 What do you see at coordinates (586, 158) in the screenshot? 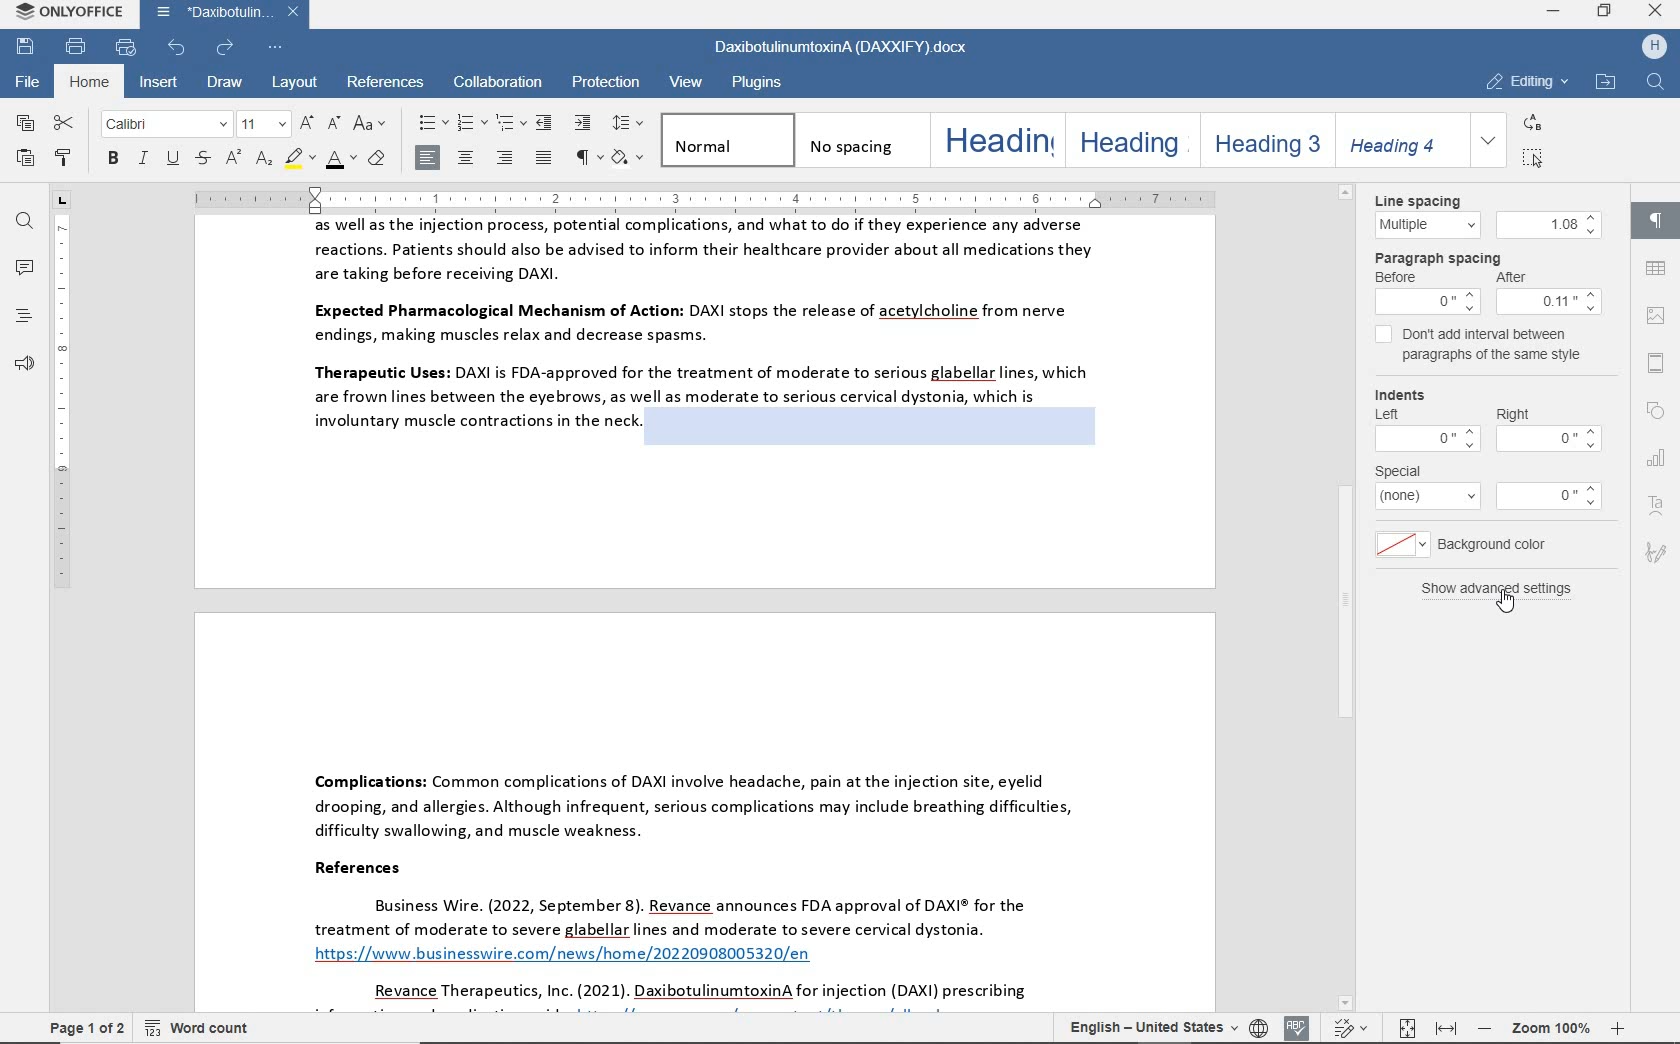
I see `nonprinting characters` at bounding box center [586, 158].